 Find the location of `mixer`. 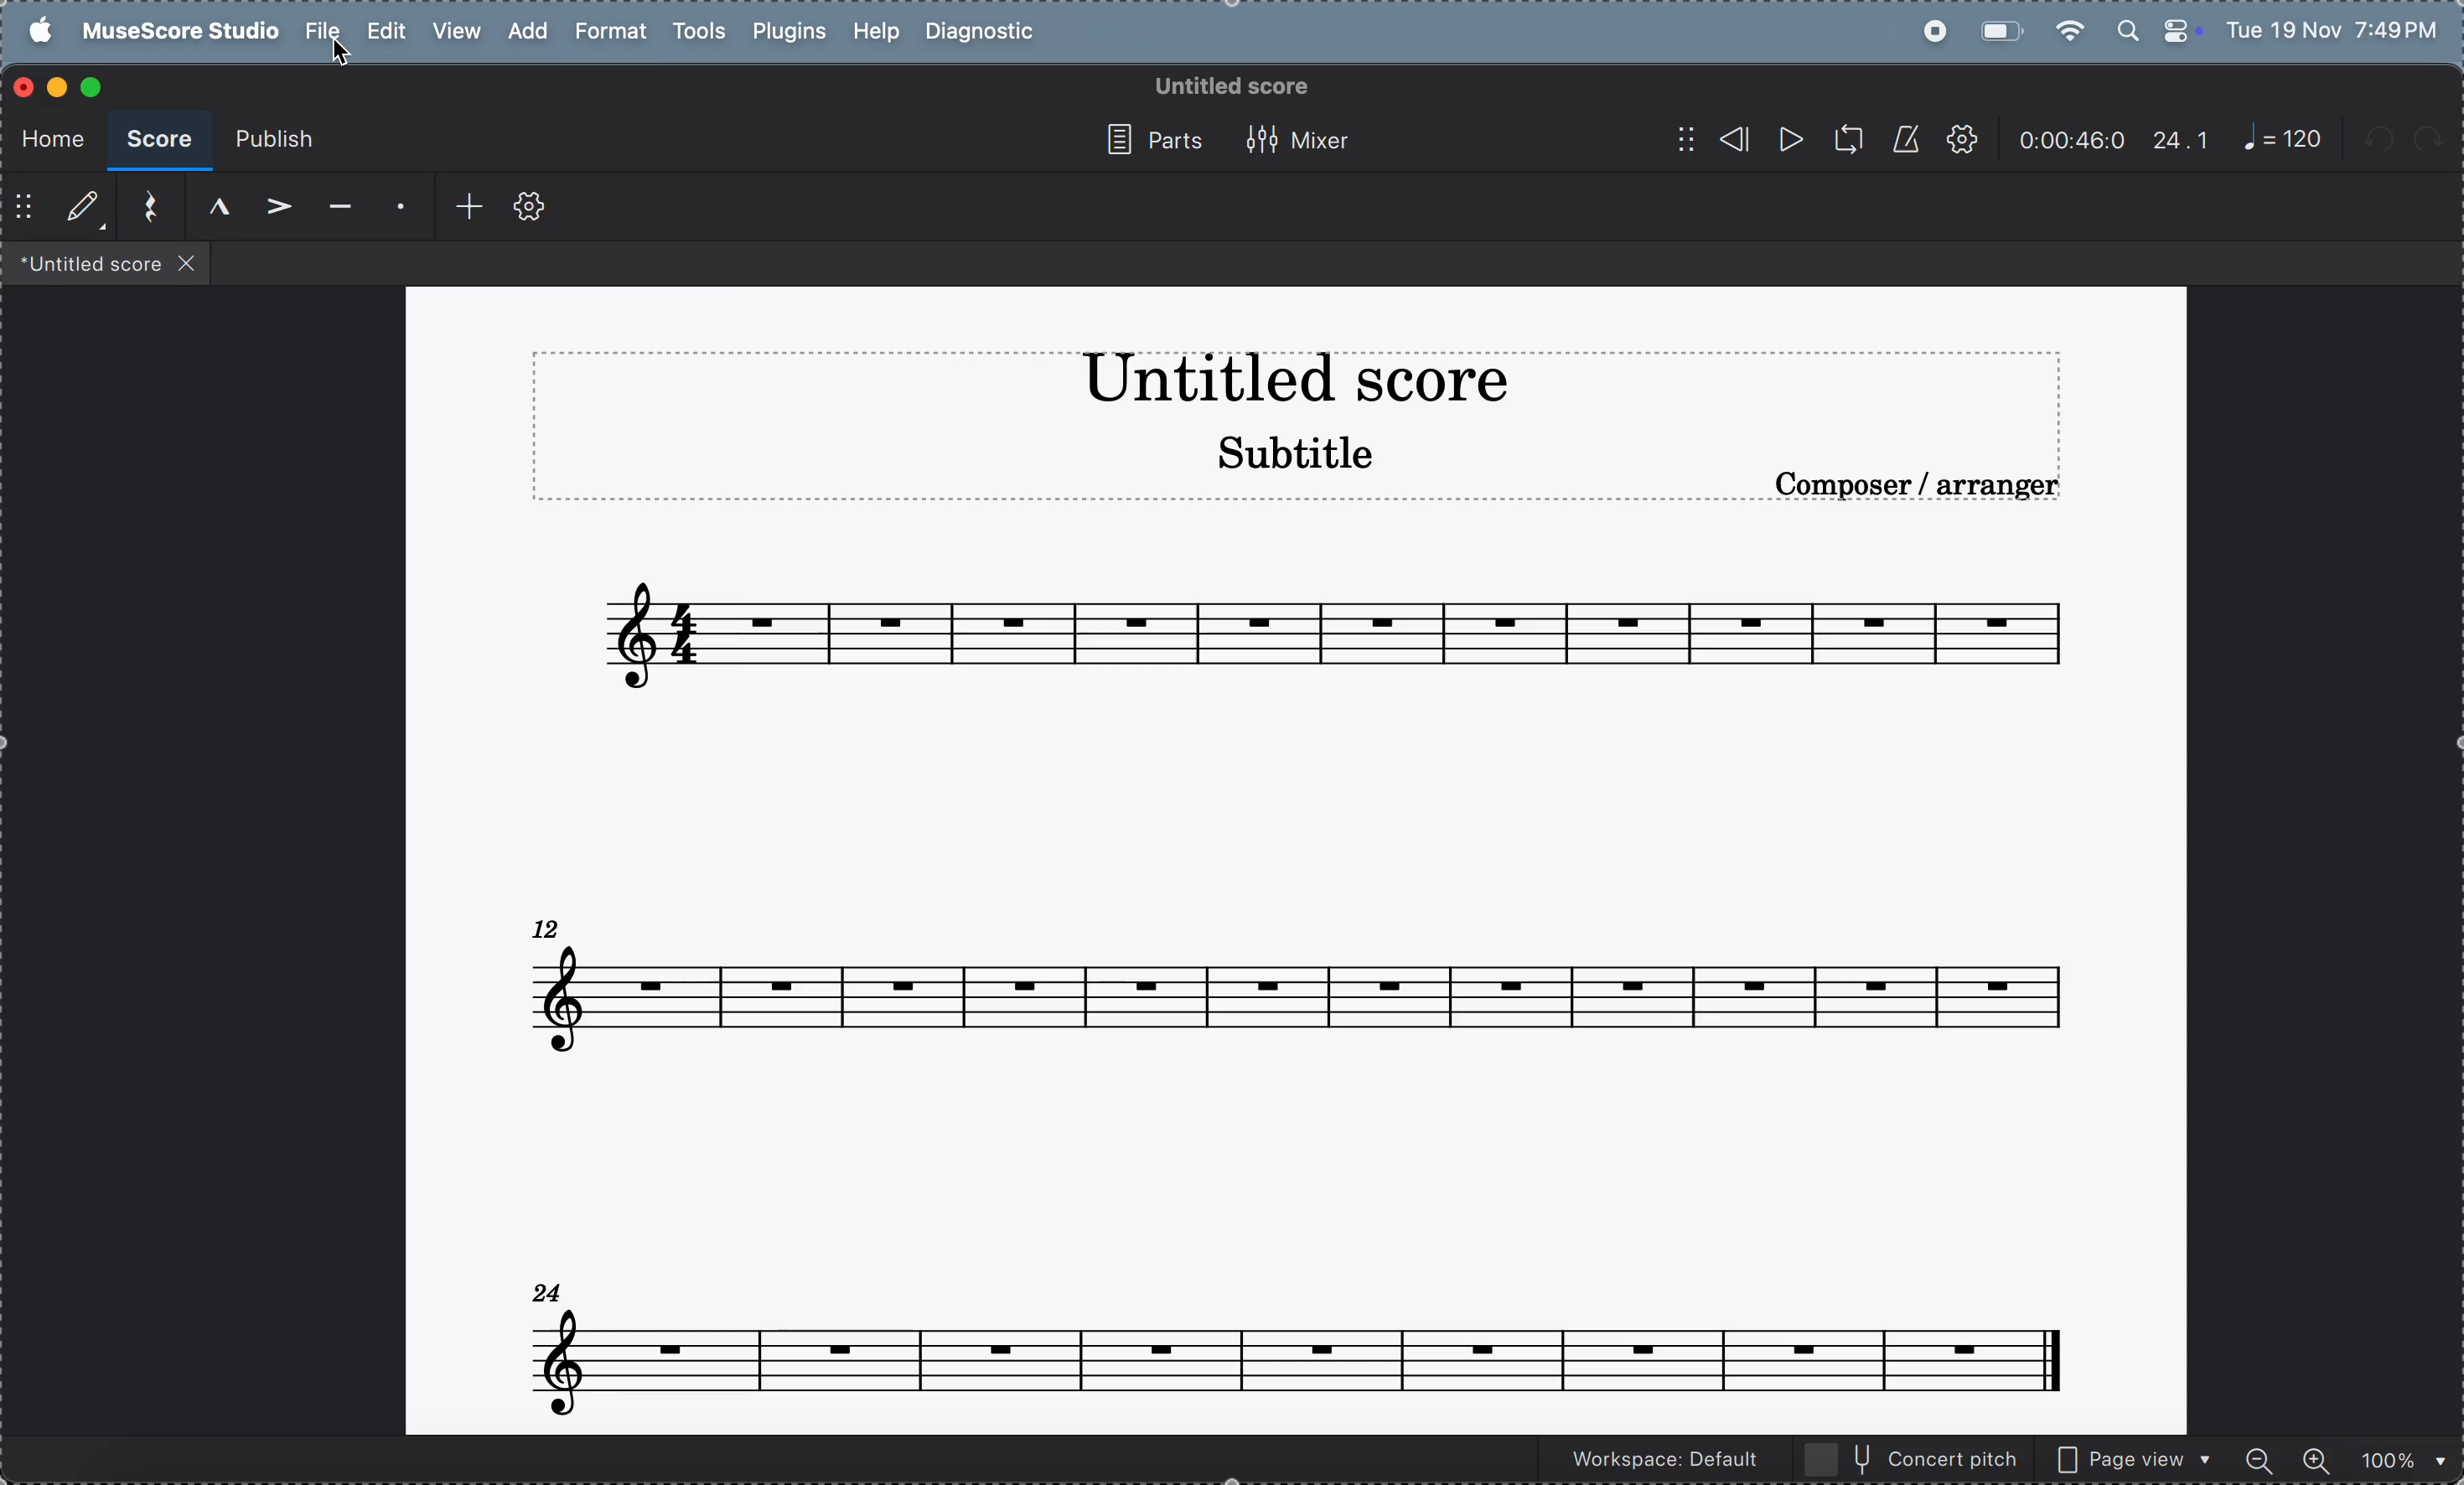

mixer is located at coordinates (1305, 139).